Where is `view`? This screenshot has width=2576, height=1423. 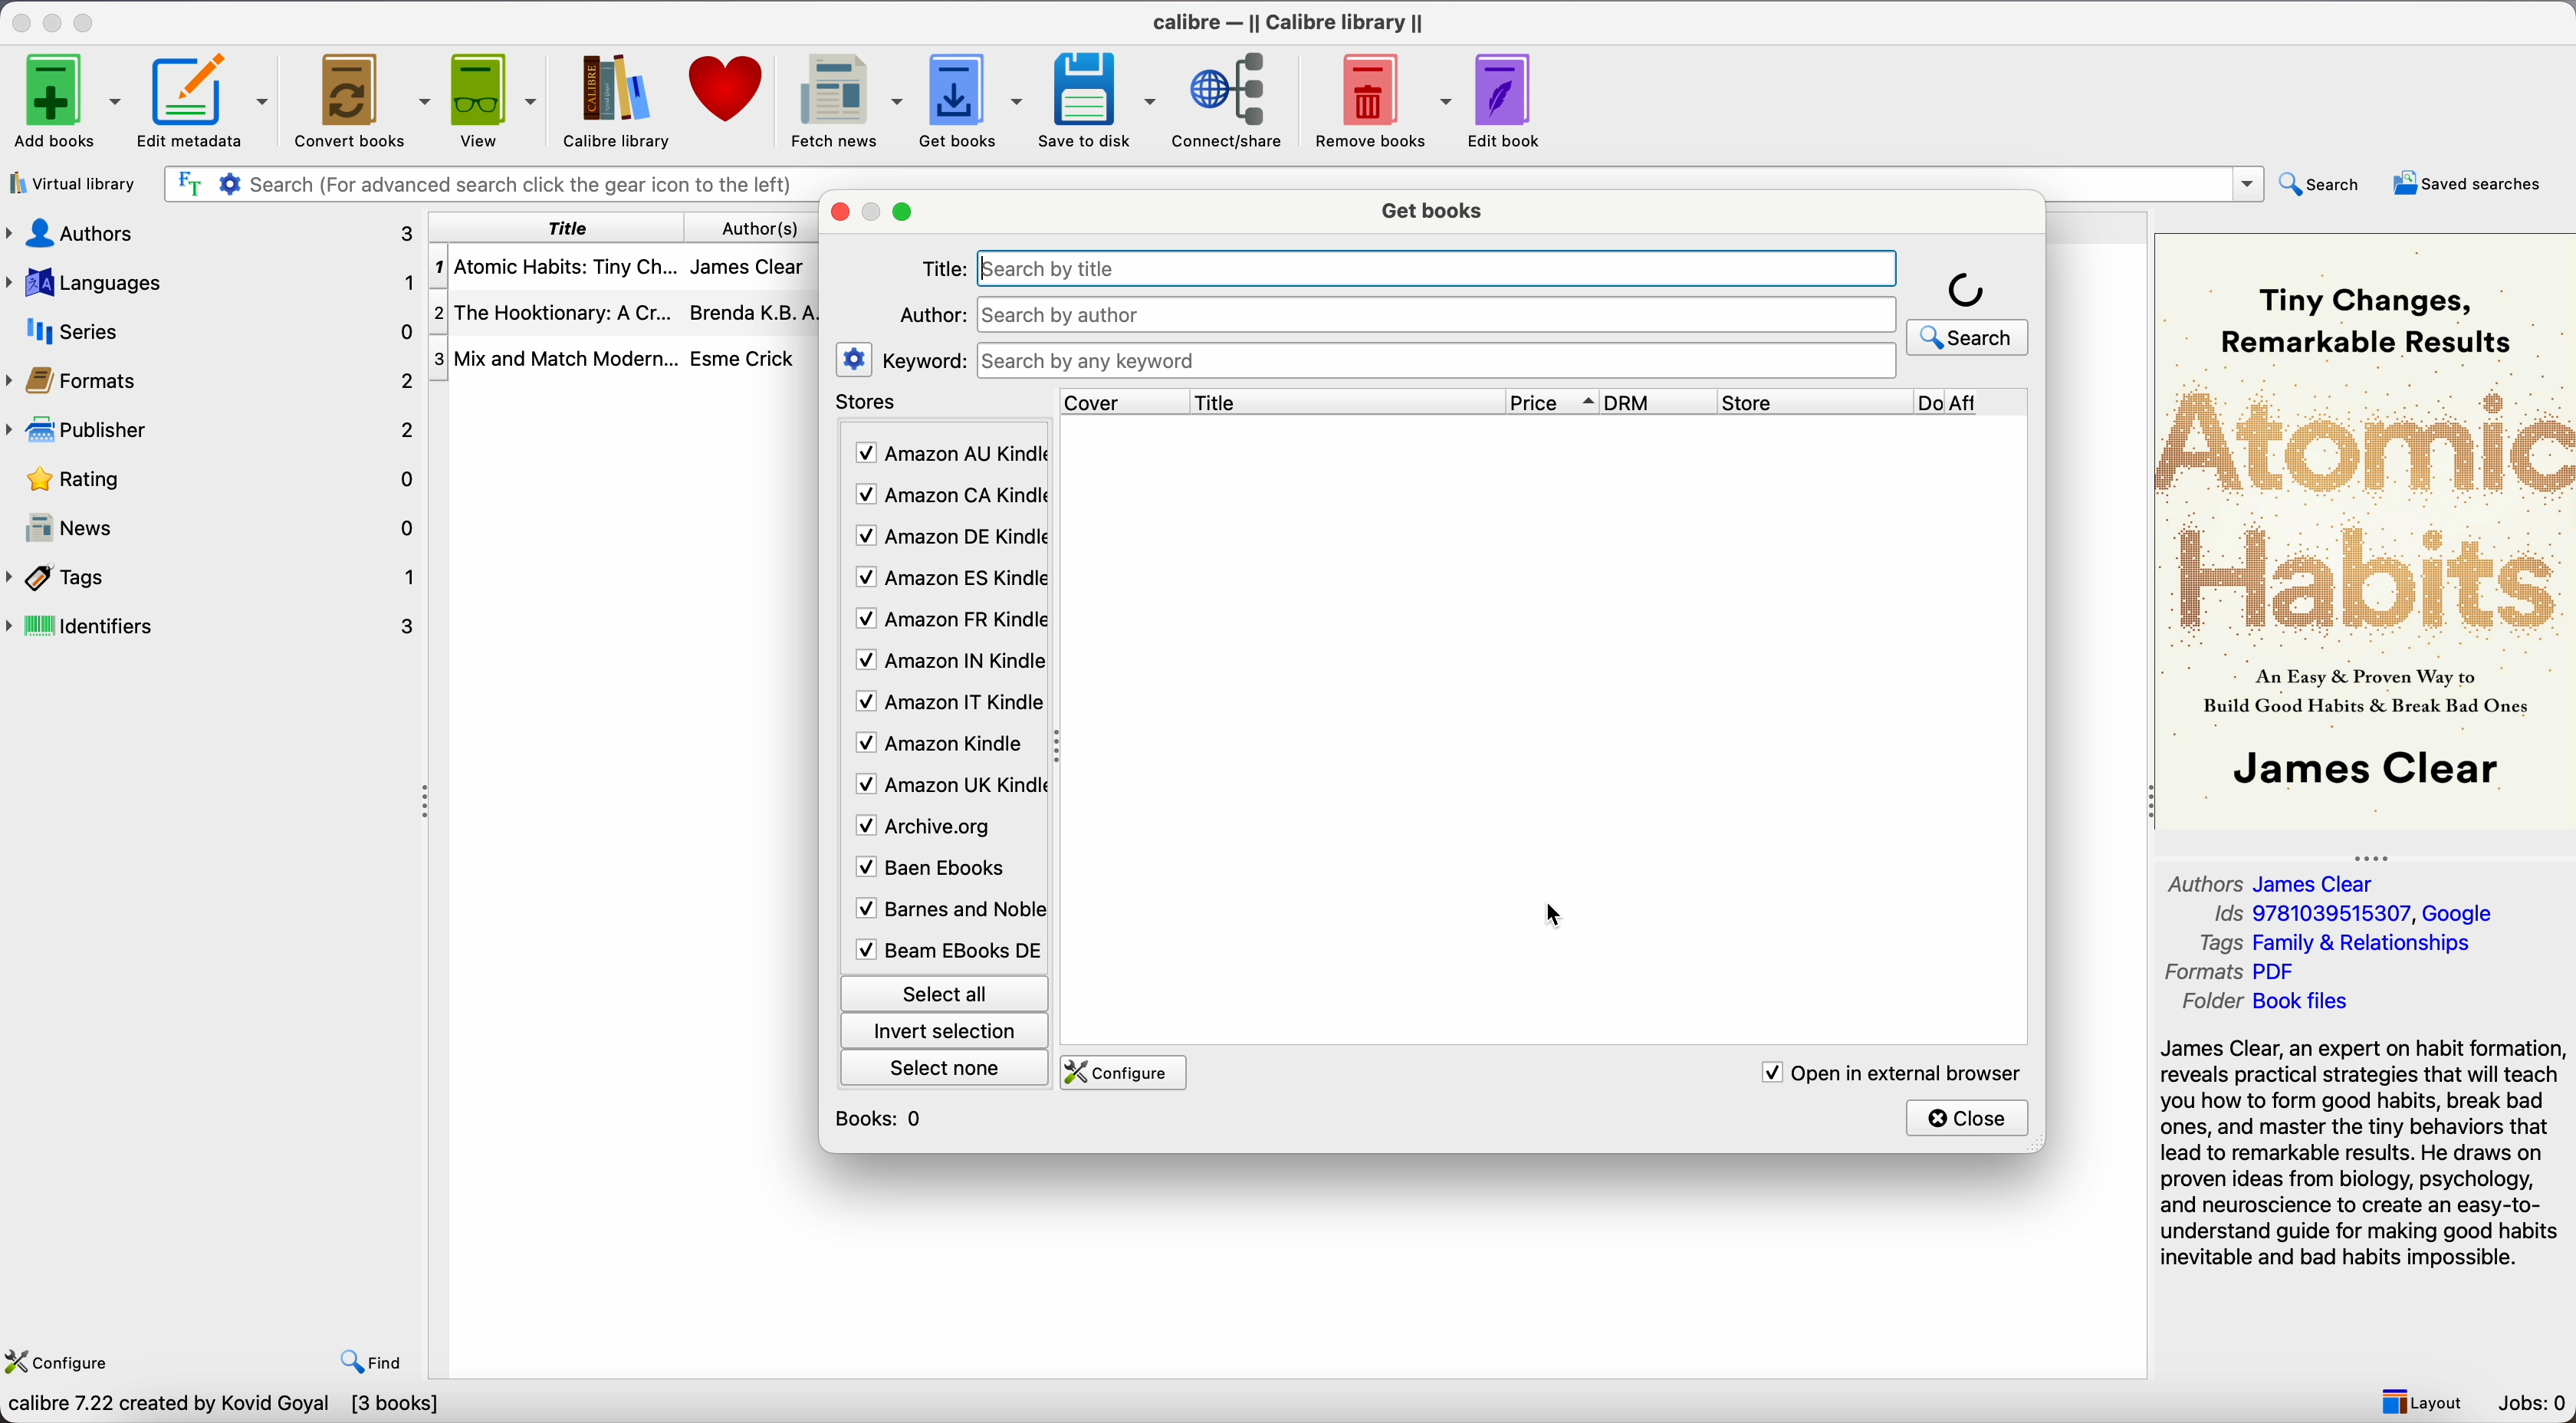 view is located at coordinates (492, 100).